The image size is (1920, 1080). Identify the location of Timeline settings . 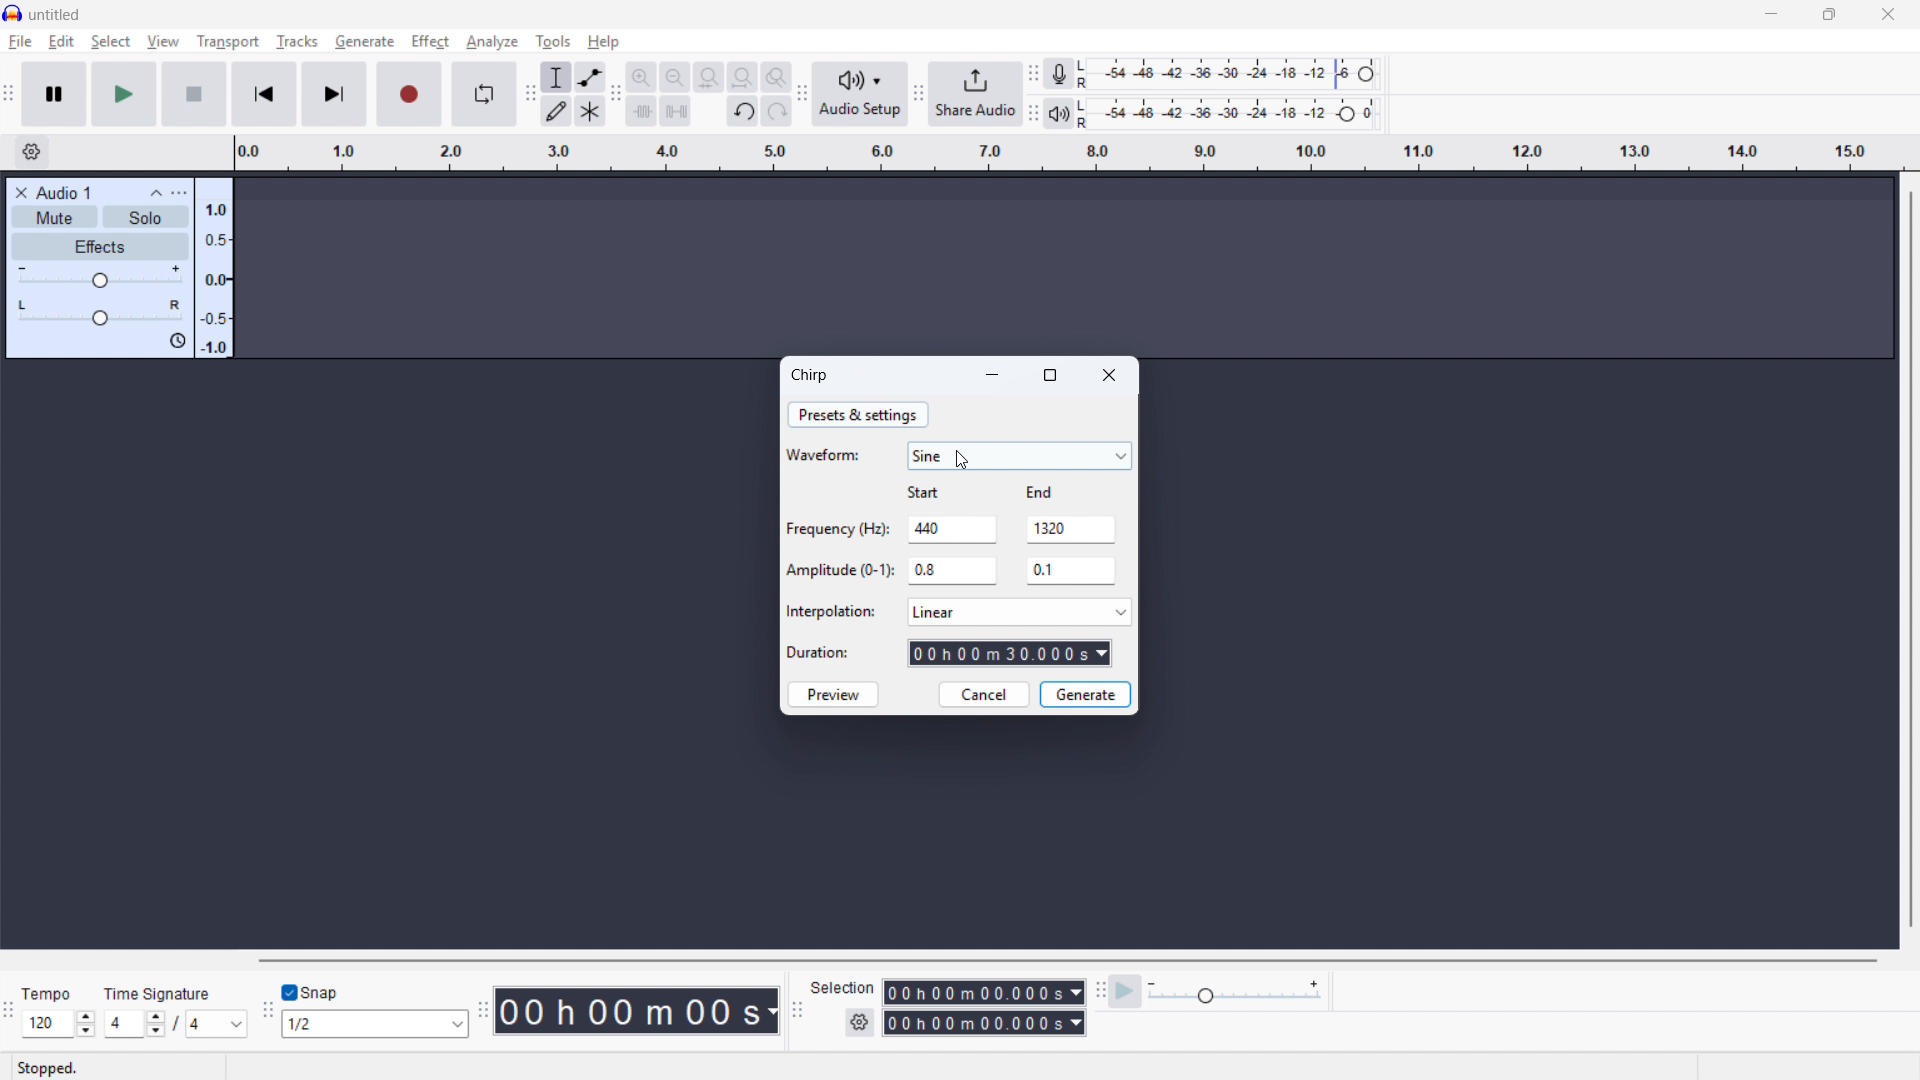
(31, 152).